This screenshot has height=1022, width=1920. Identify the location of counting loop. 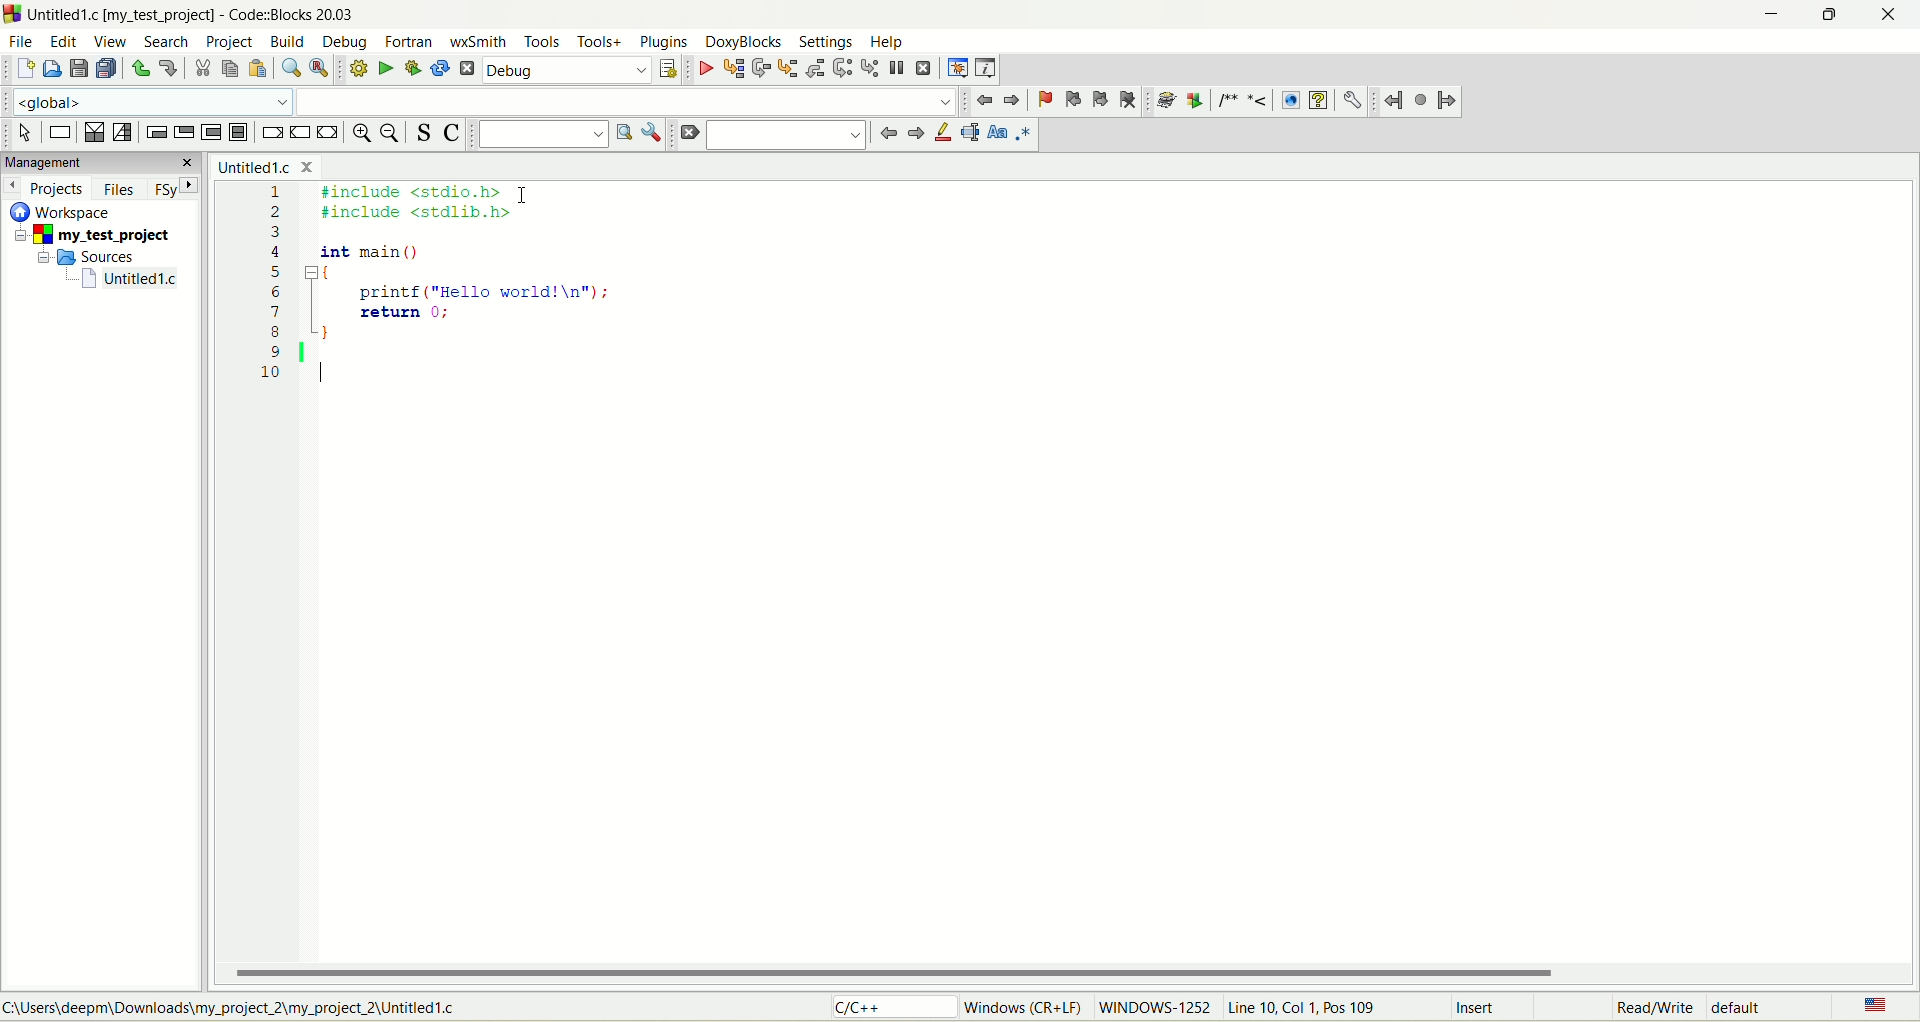
(210, 131).